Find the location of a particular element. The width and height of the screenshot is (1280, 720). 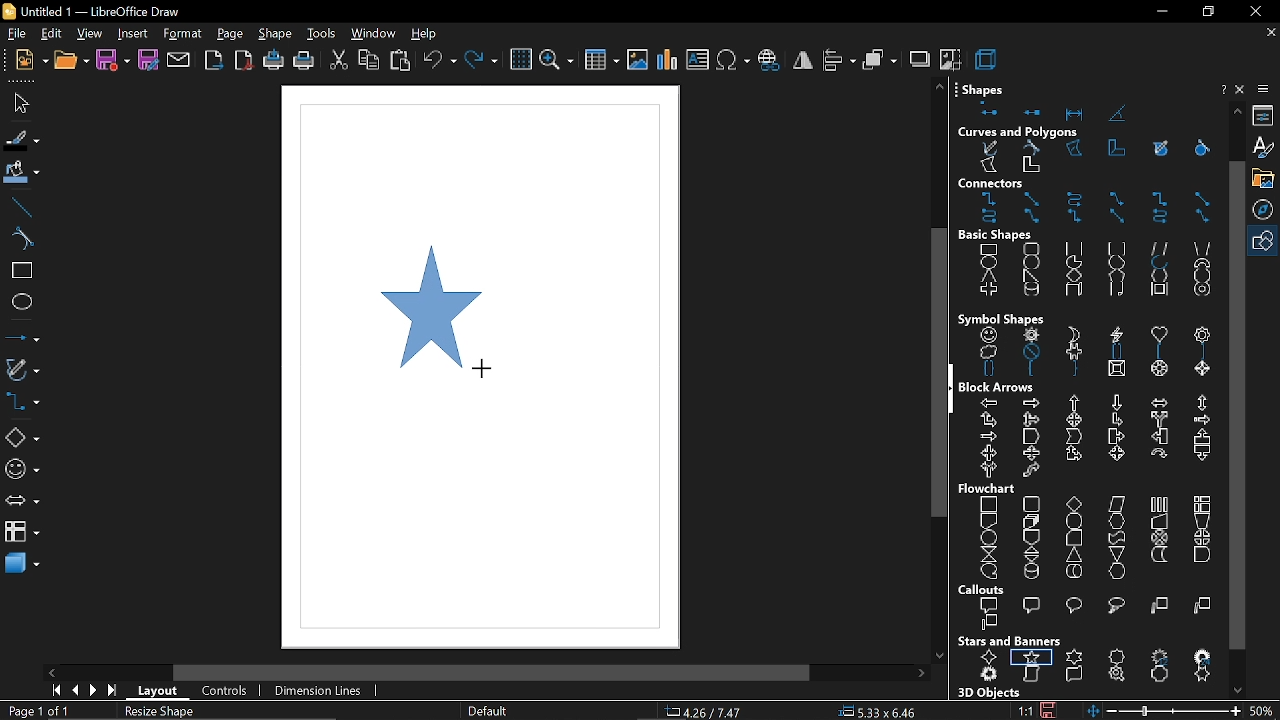

controls is located at coordinates (224, 691).